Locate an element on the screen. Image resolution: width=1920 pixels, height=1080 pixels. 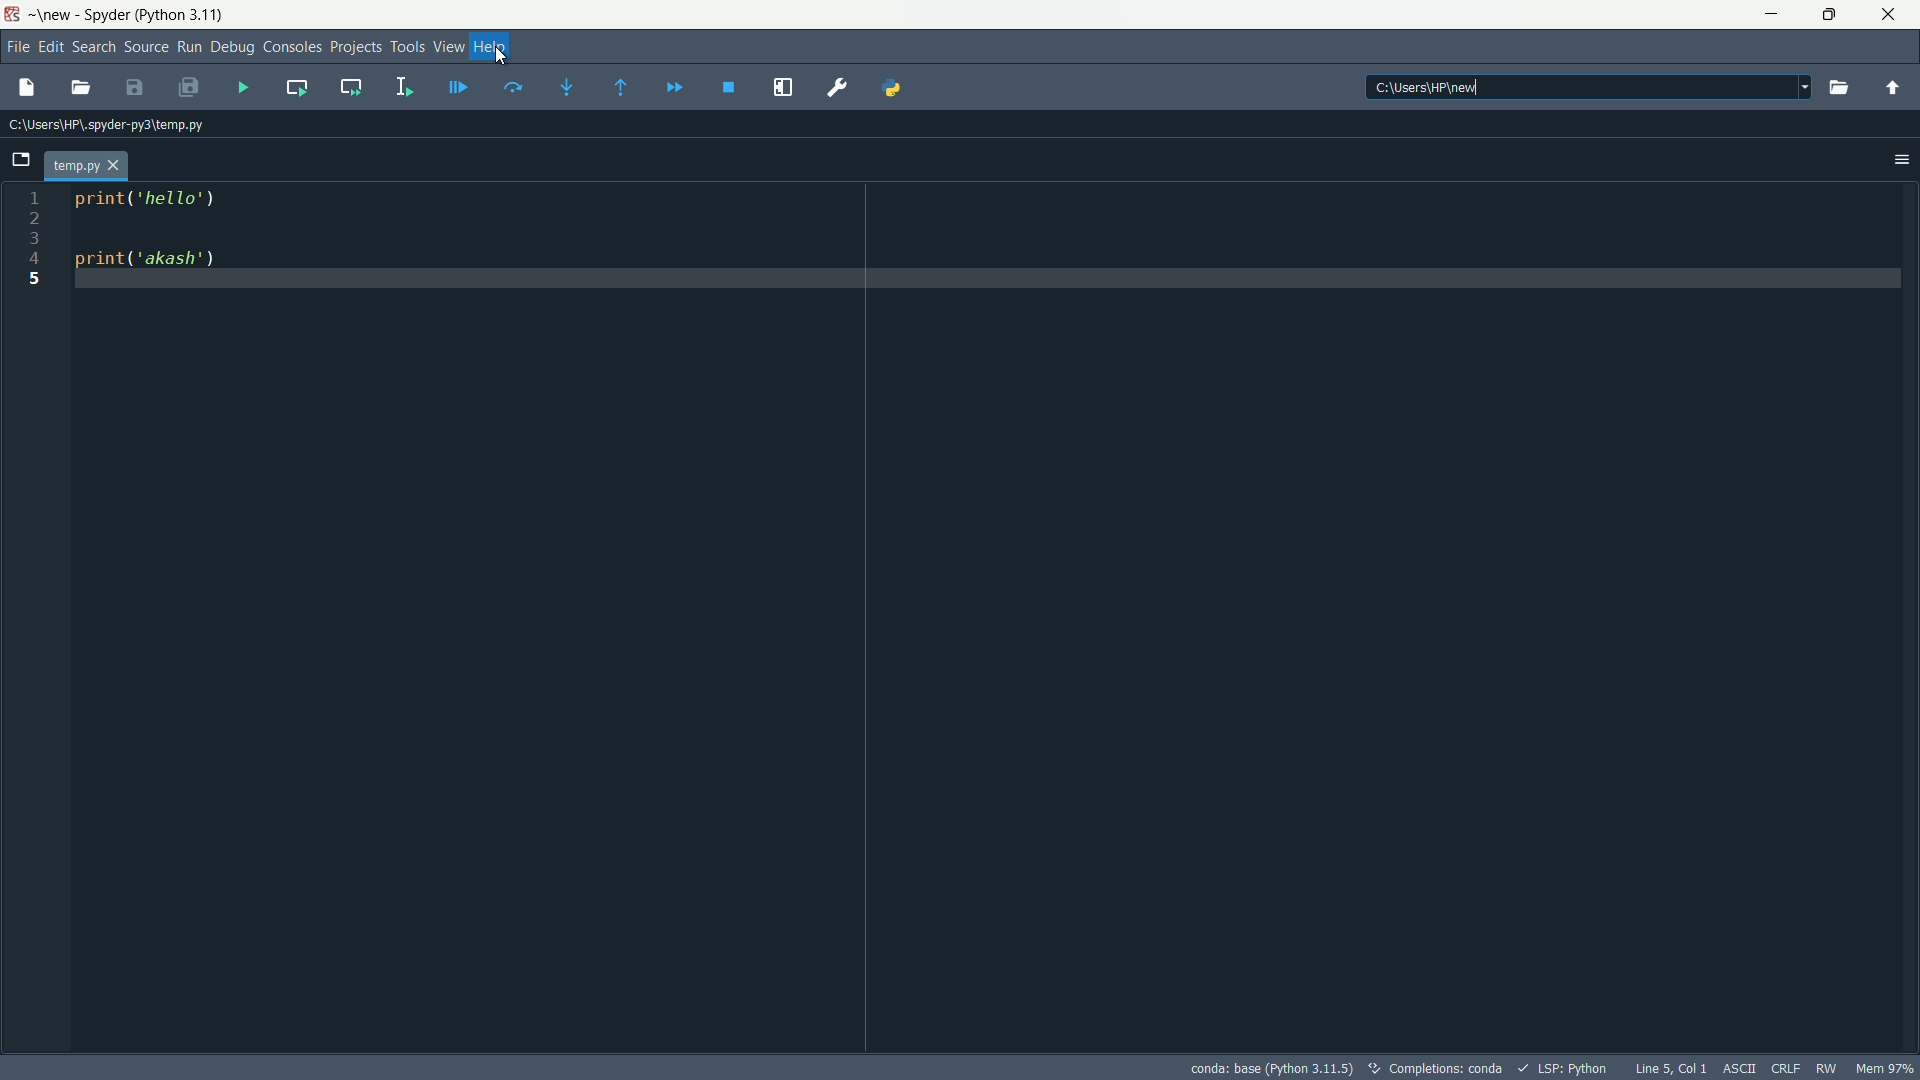
save all files is located at coordinates (192, 88).